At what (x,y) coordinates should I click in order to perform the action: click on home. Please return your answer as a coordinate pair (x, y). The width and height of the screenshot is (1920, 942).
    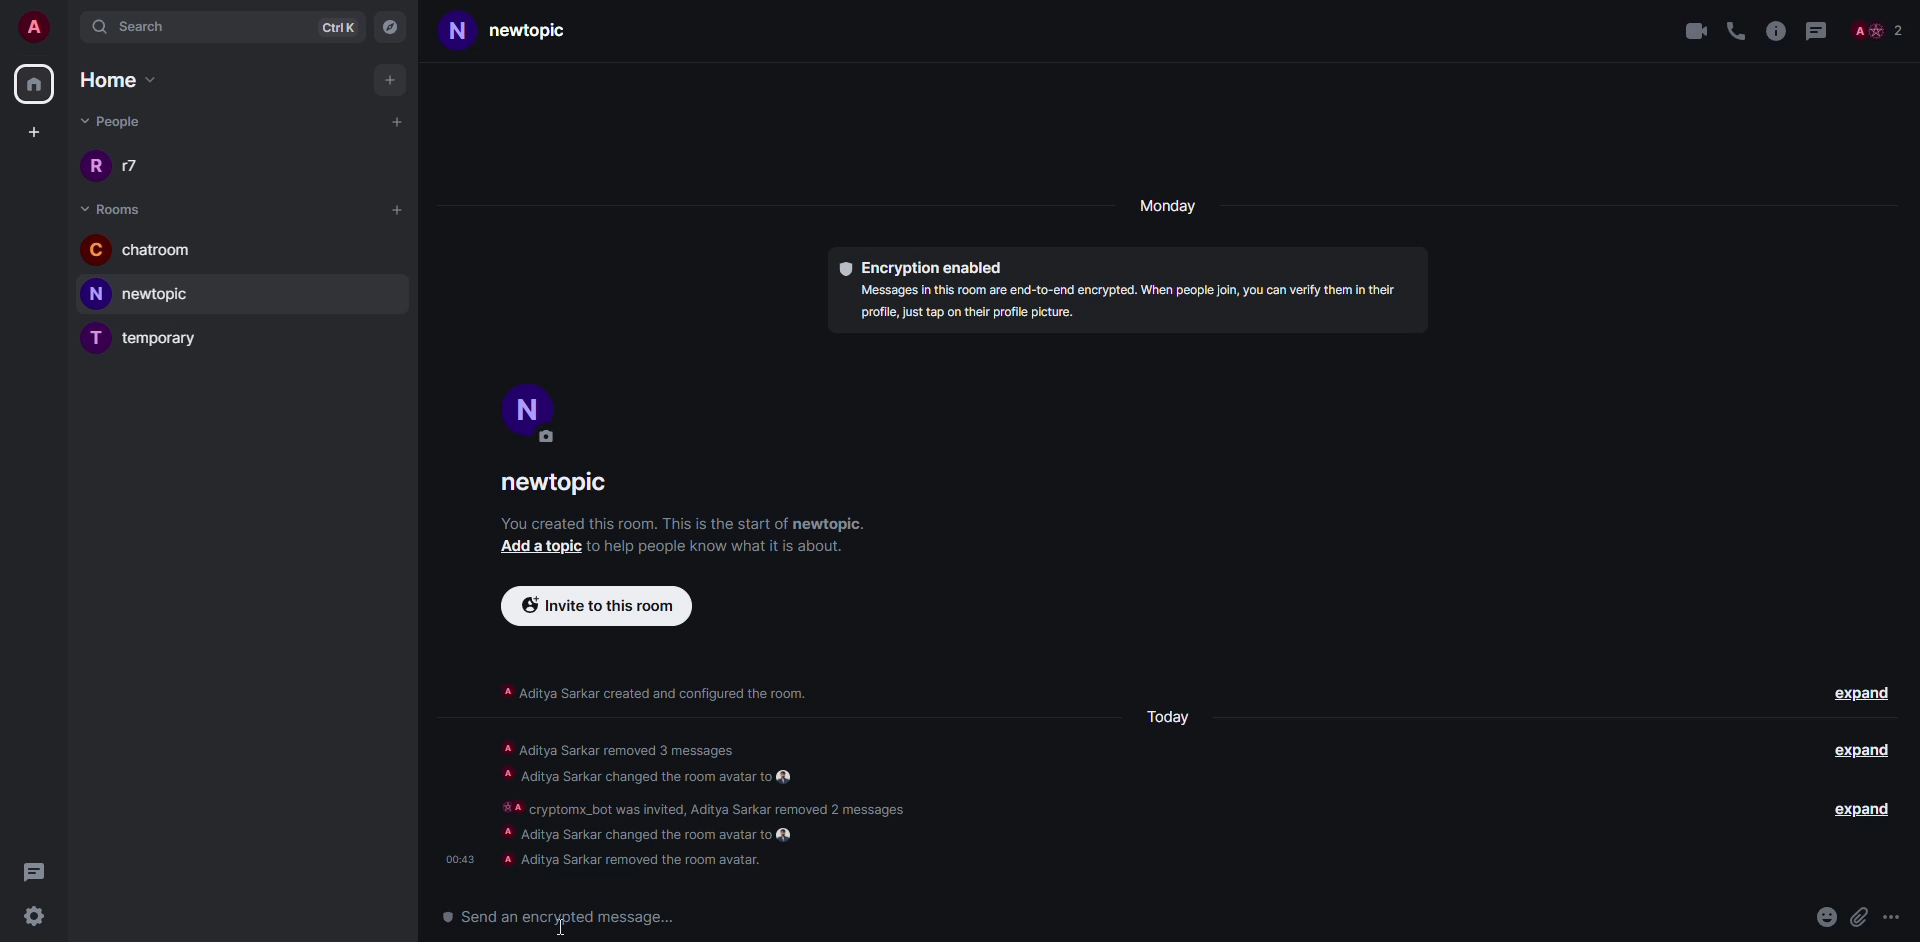
    Looking at the image, I should click on (130, 80).